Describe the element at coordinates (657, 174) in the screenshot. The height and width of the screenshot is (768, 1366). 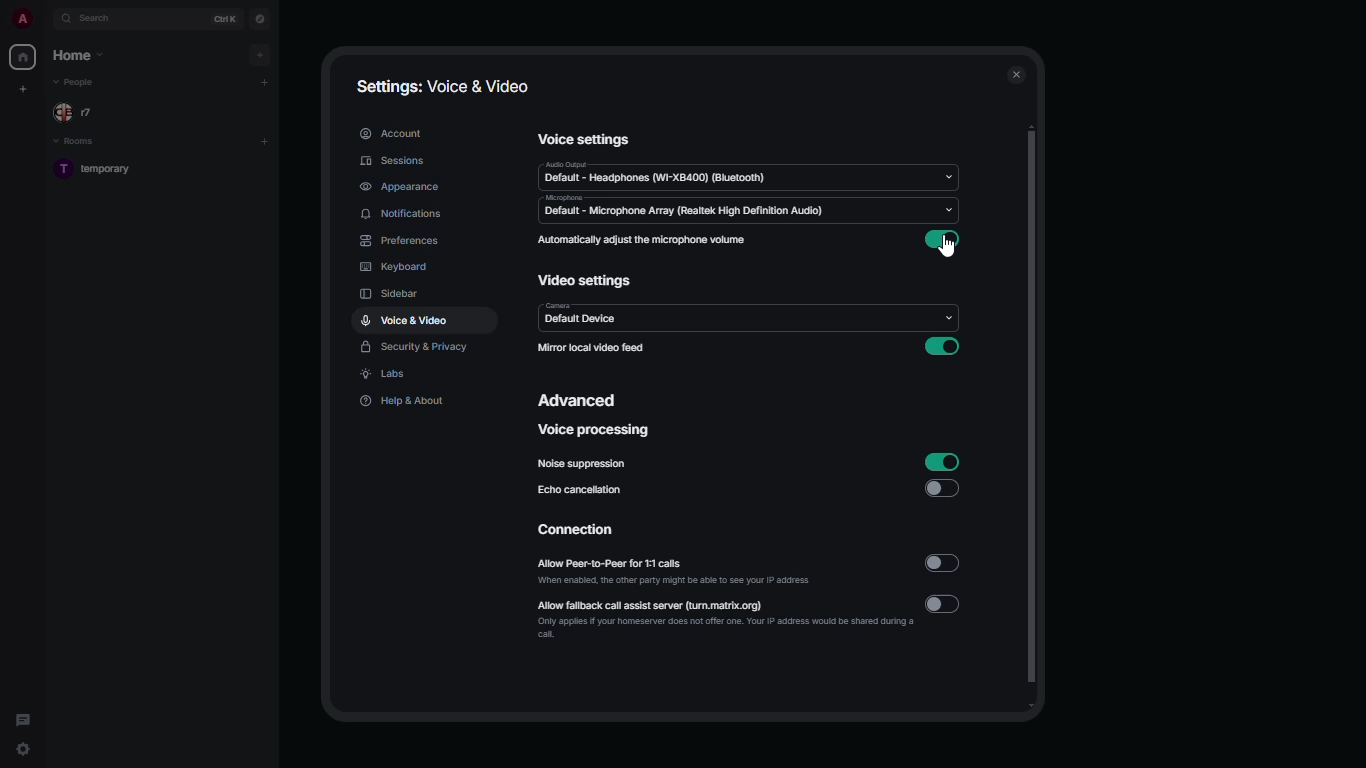
I see `audio default` at that location.